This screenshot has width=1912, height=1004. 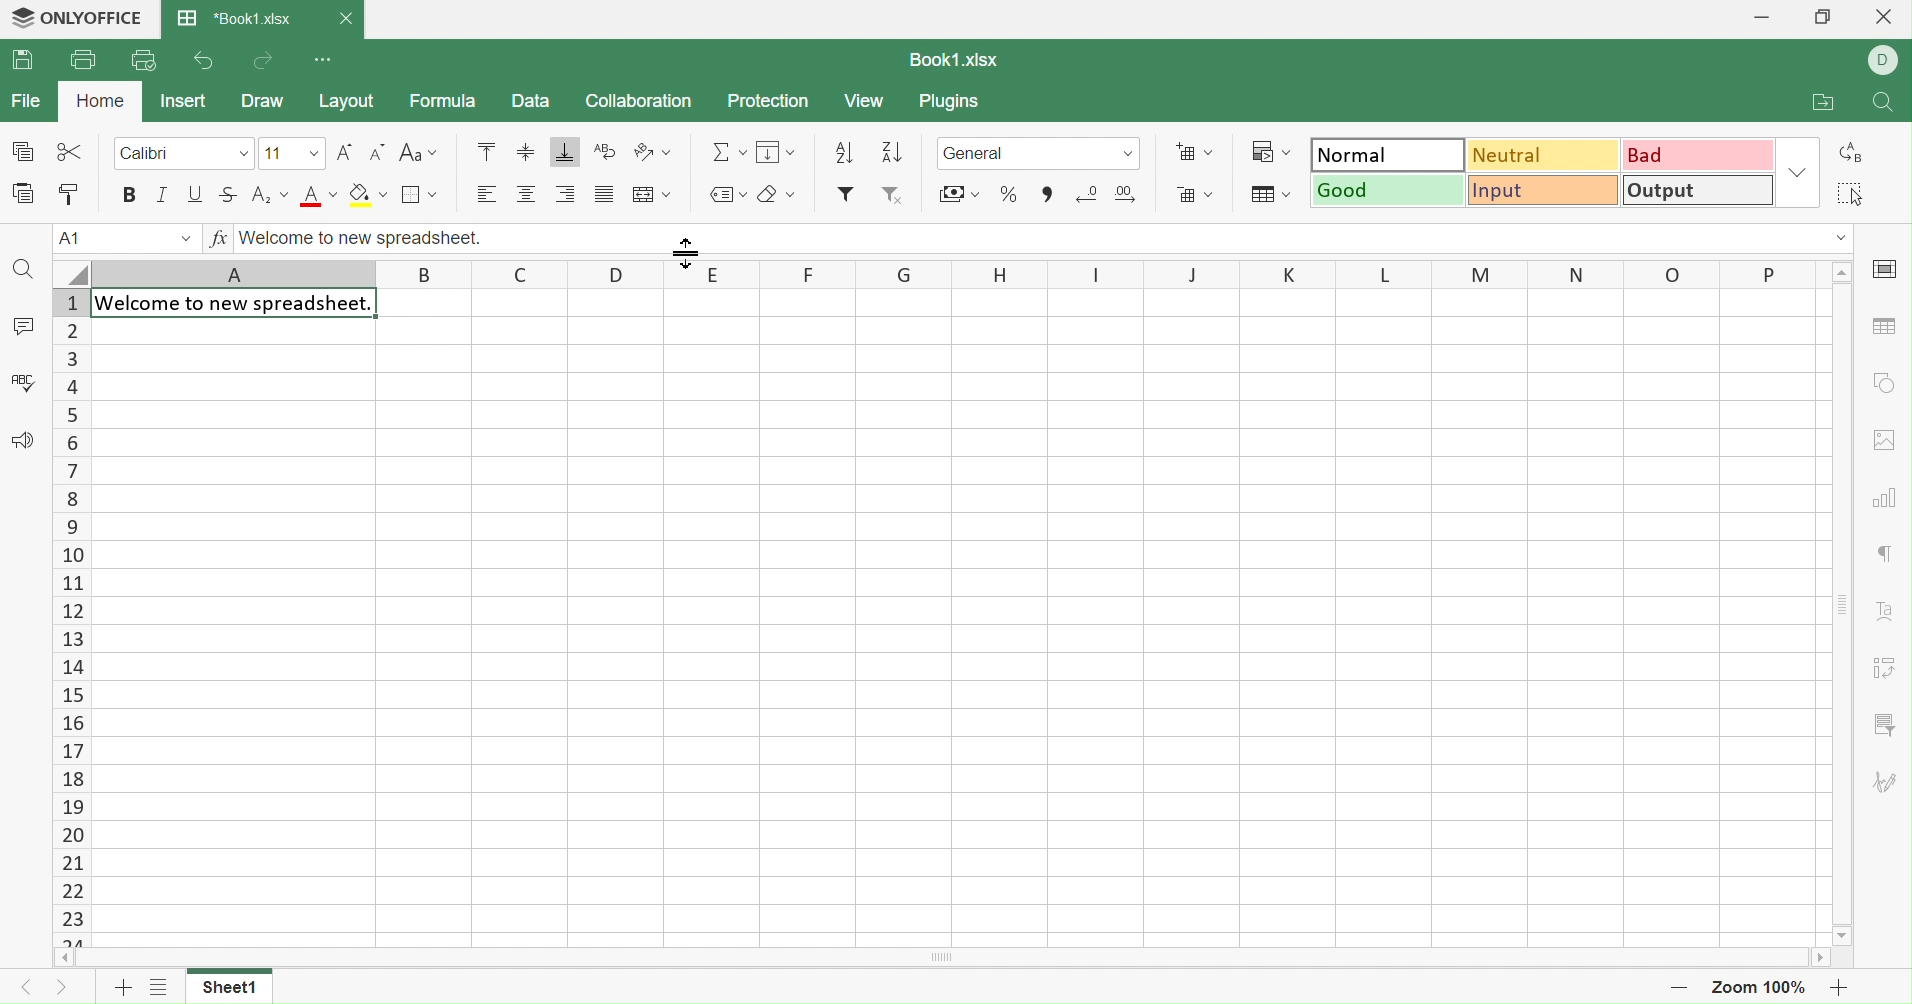 I want to click on Cursor, so click(x=684, y=250).